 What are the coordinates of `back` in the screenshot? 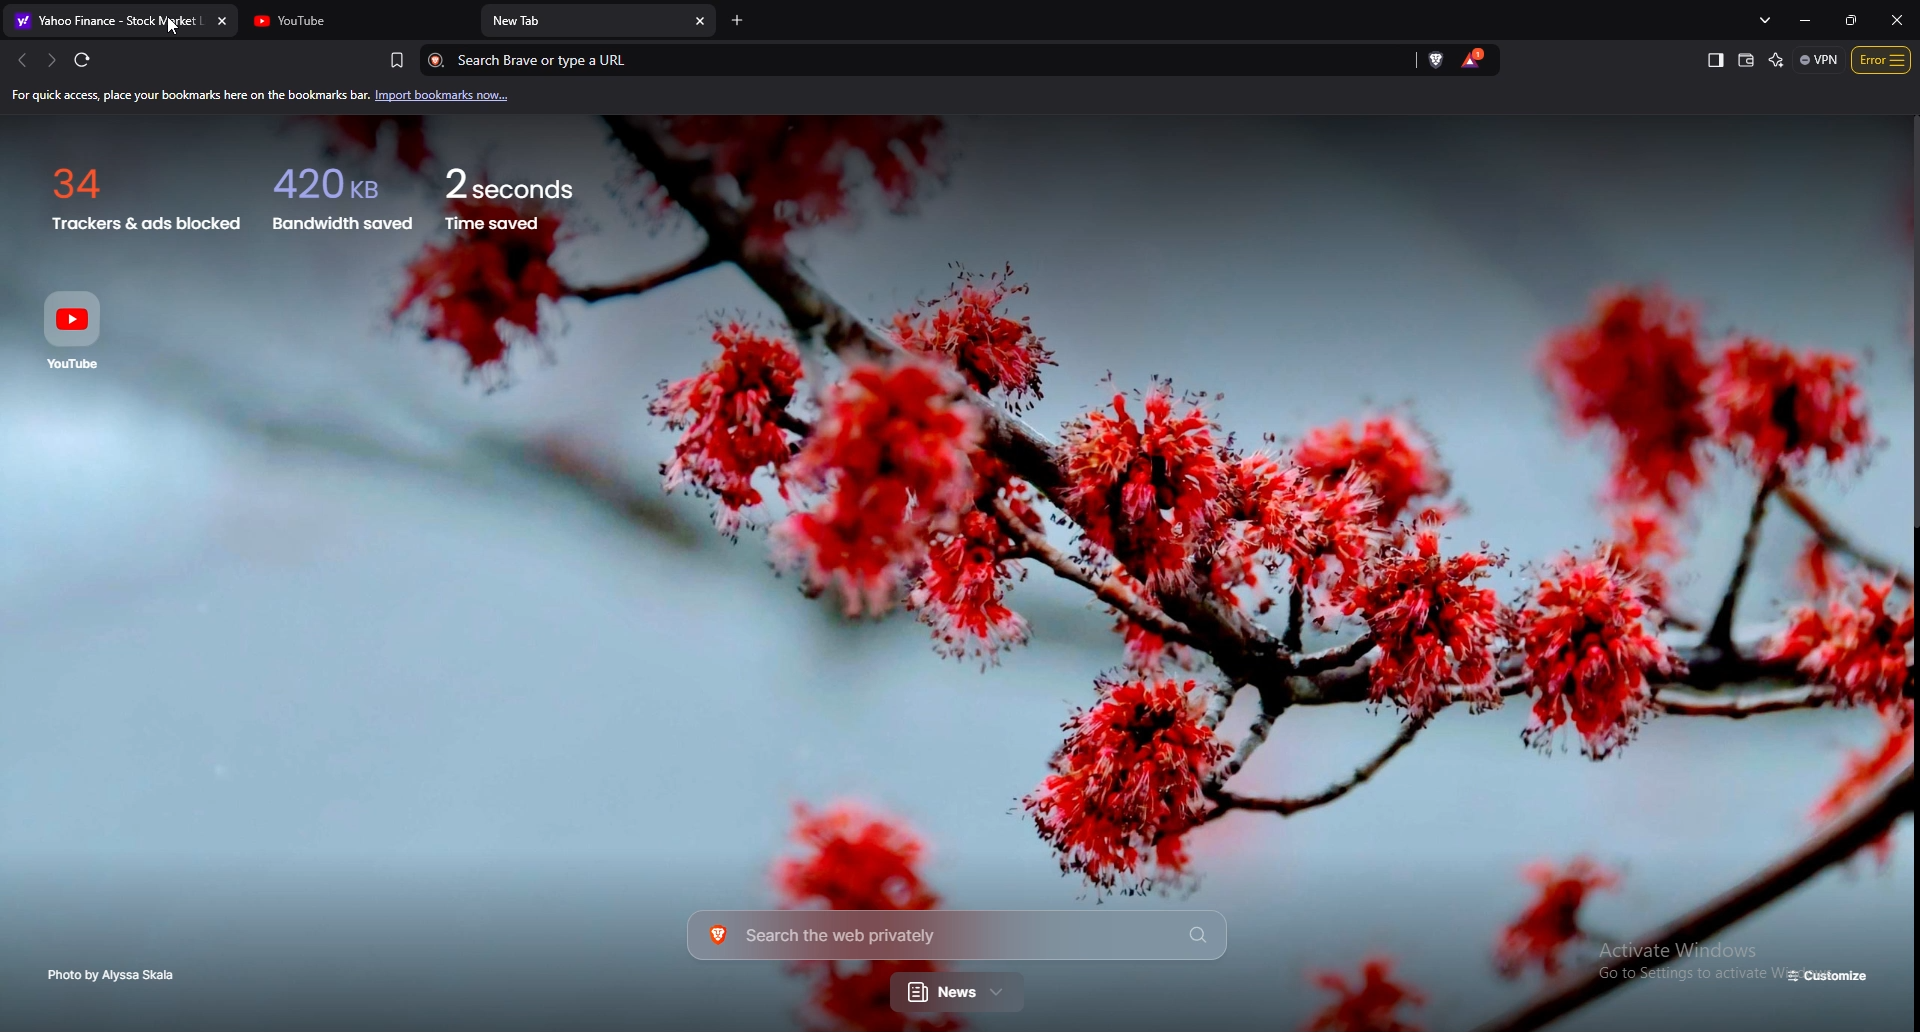 It's located at (19, 60).